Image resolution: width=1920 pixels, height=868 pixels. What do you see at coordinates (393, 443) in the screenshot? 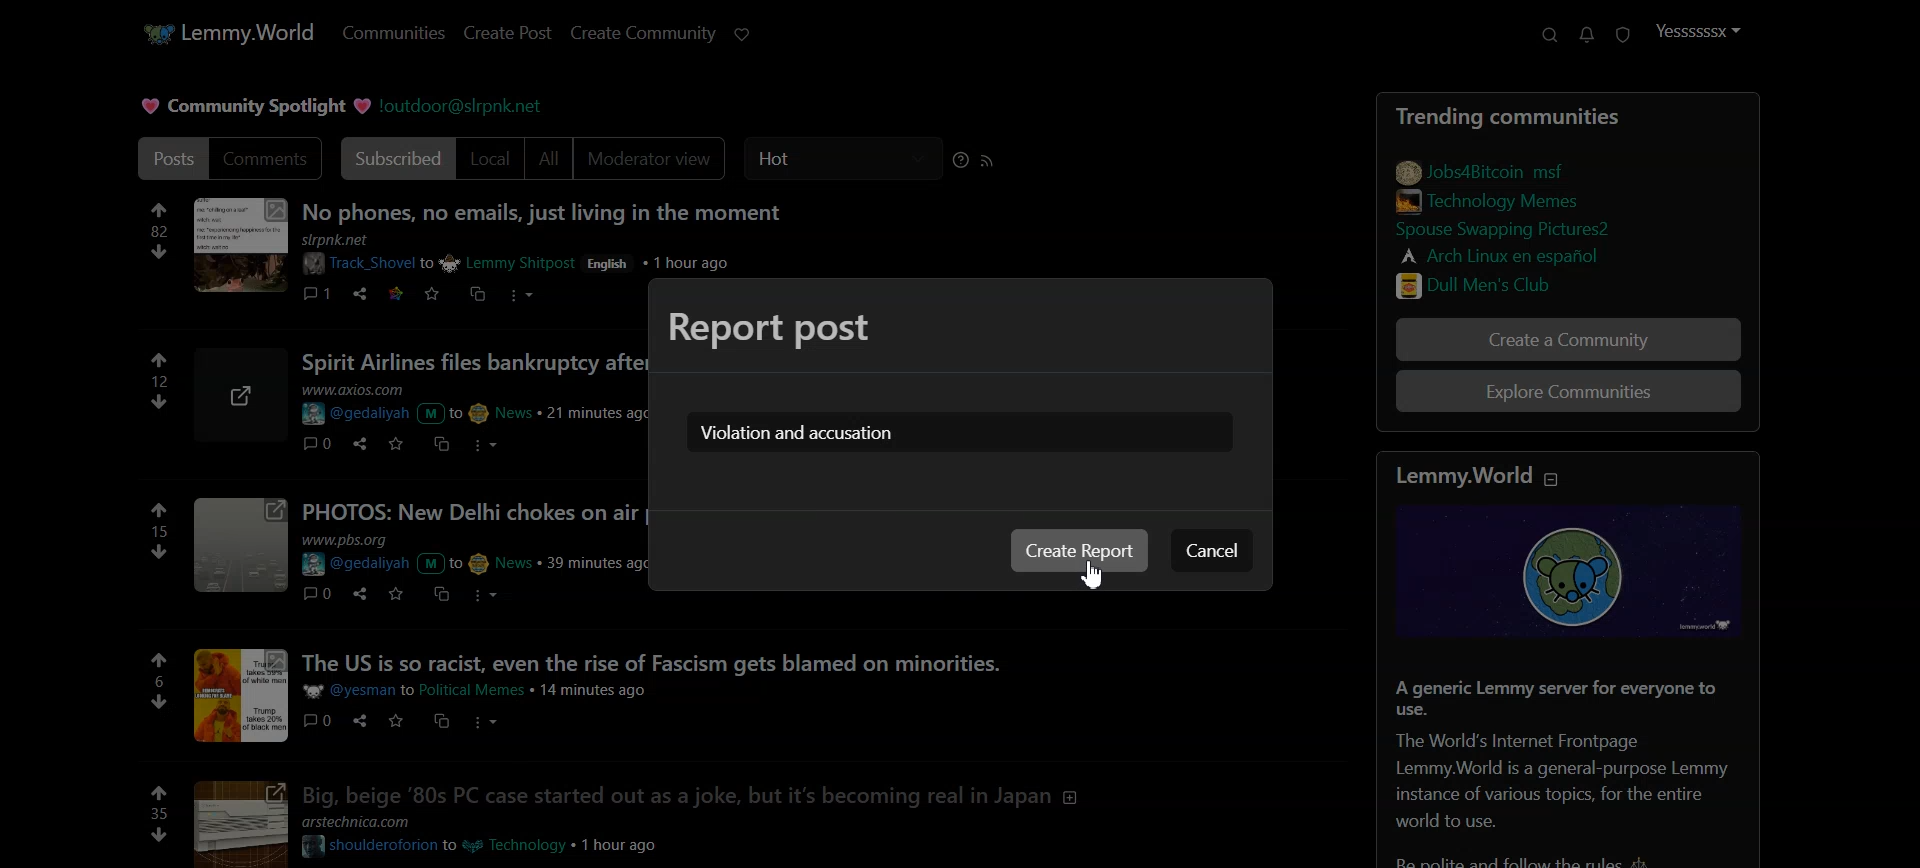
I see `save` at bounding box center [393, 443].